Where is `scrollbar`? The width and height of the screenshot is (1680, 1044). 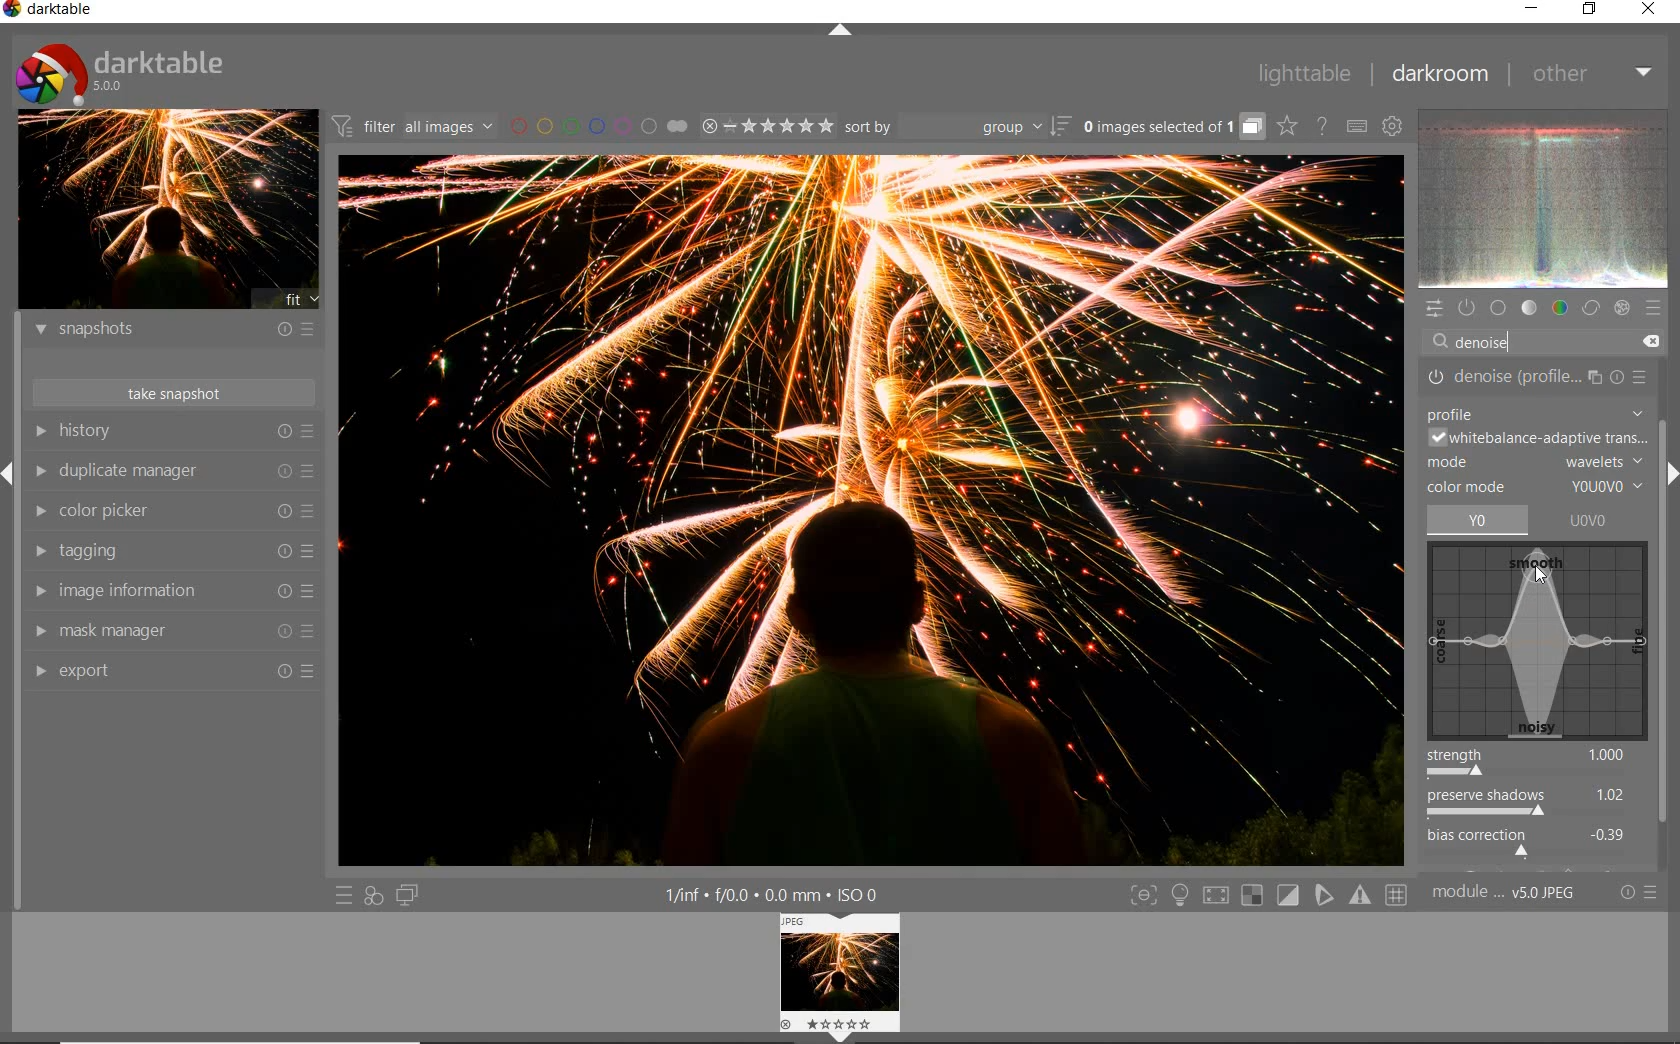
scrollbar is located at coordinates (1664, 603).